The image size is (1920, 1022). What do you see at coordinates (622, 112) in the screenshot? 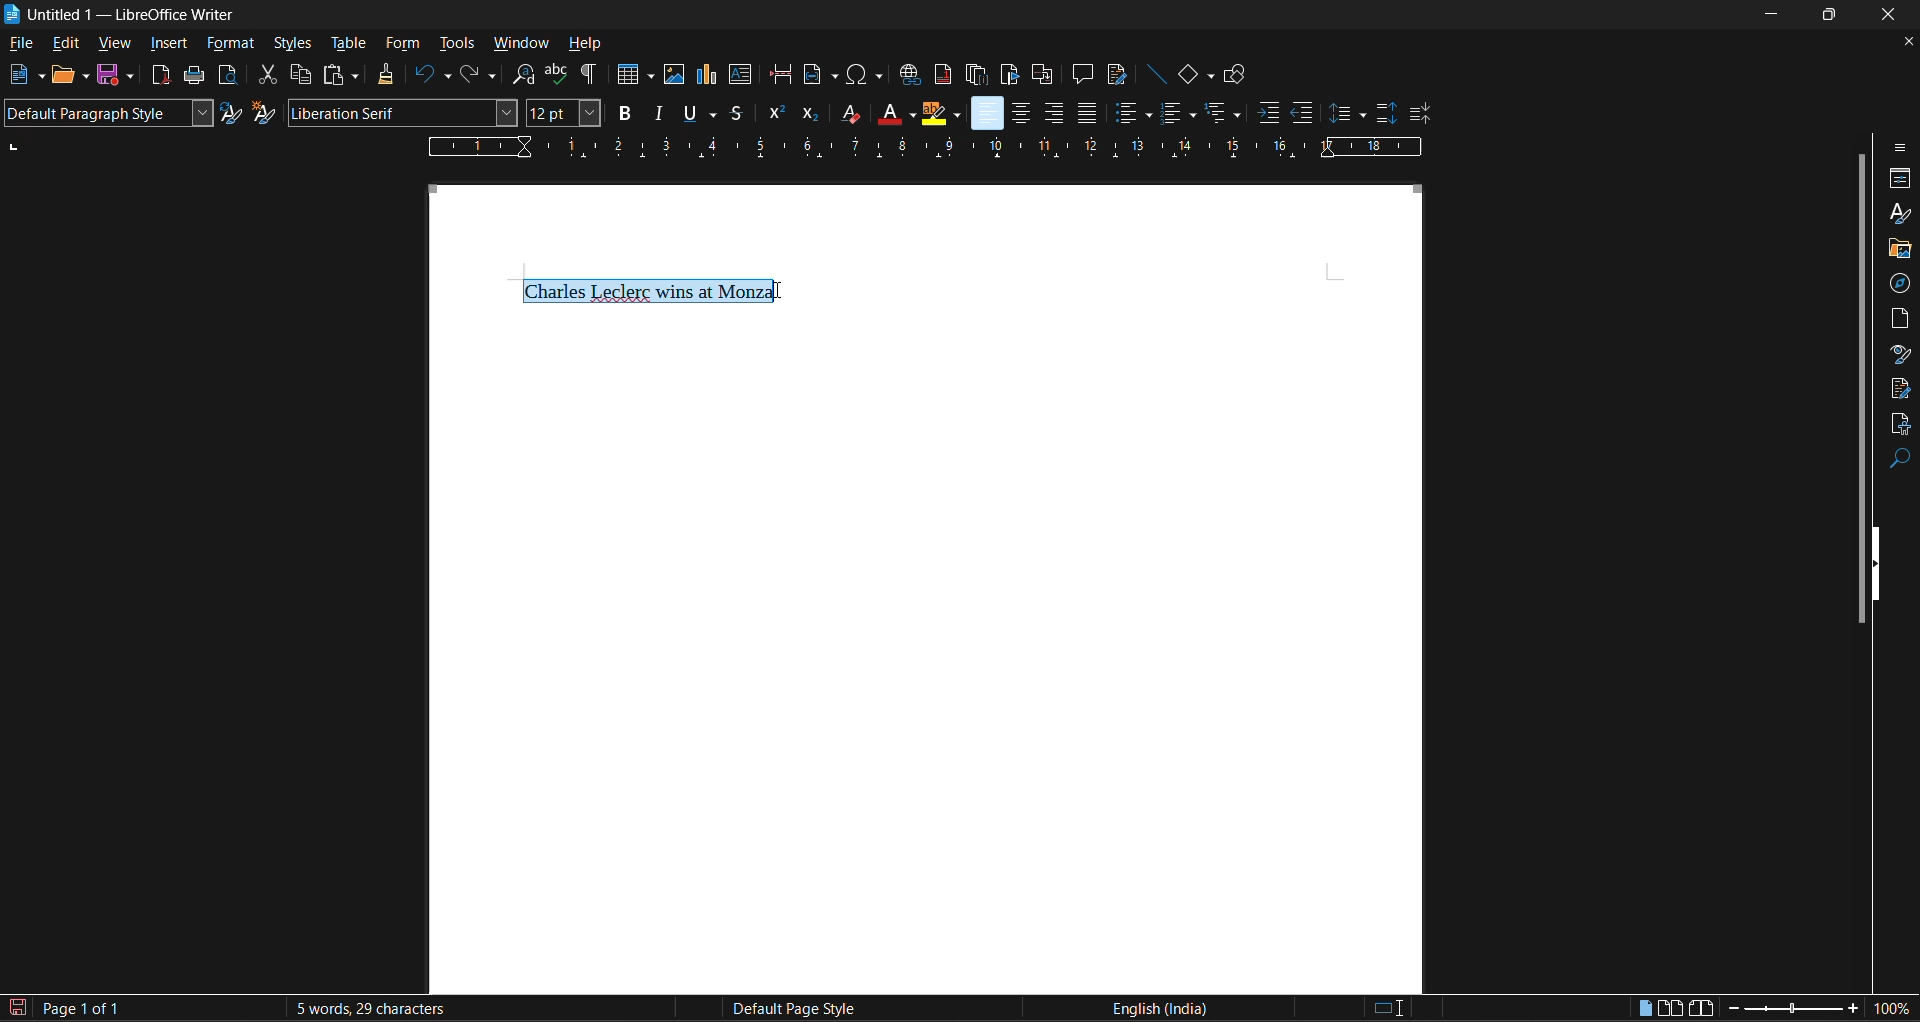
I see `bold` at bounding box center [622, 112].